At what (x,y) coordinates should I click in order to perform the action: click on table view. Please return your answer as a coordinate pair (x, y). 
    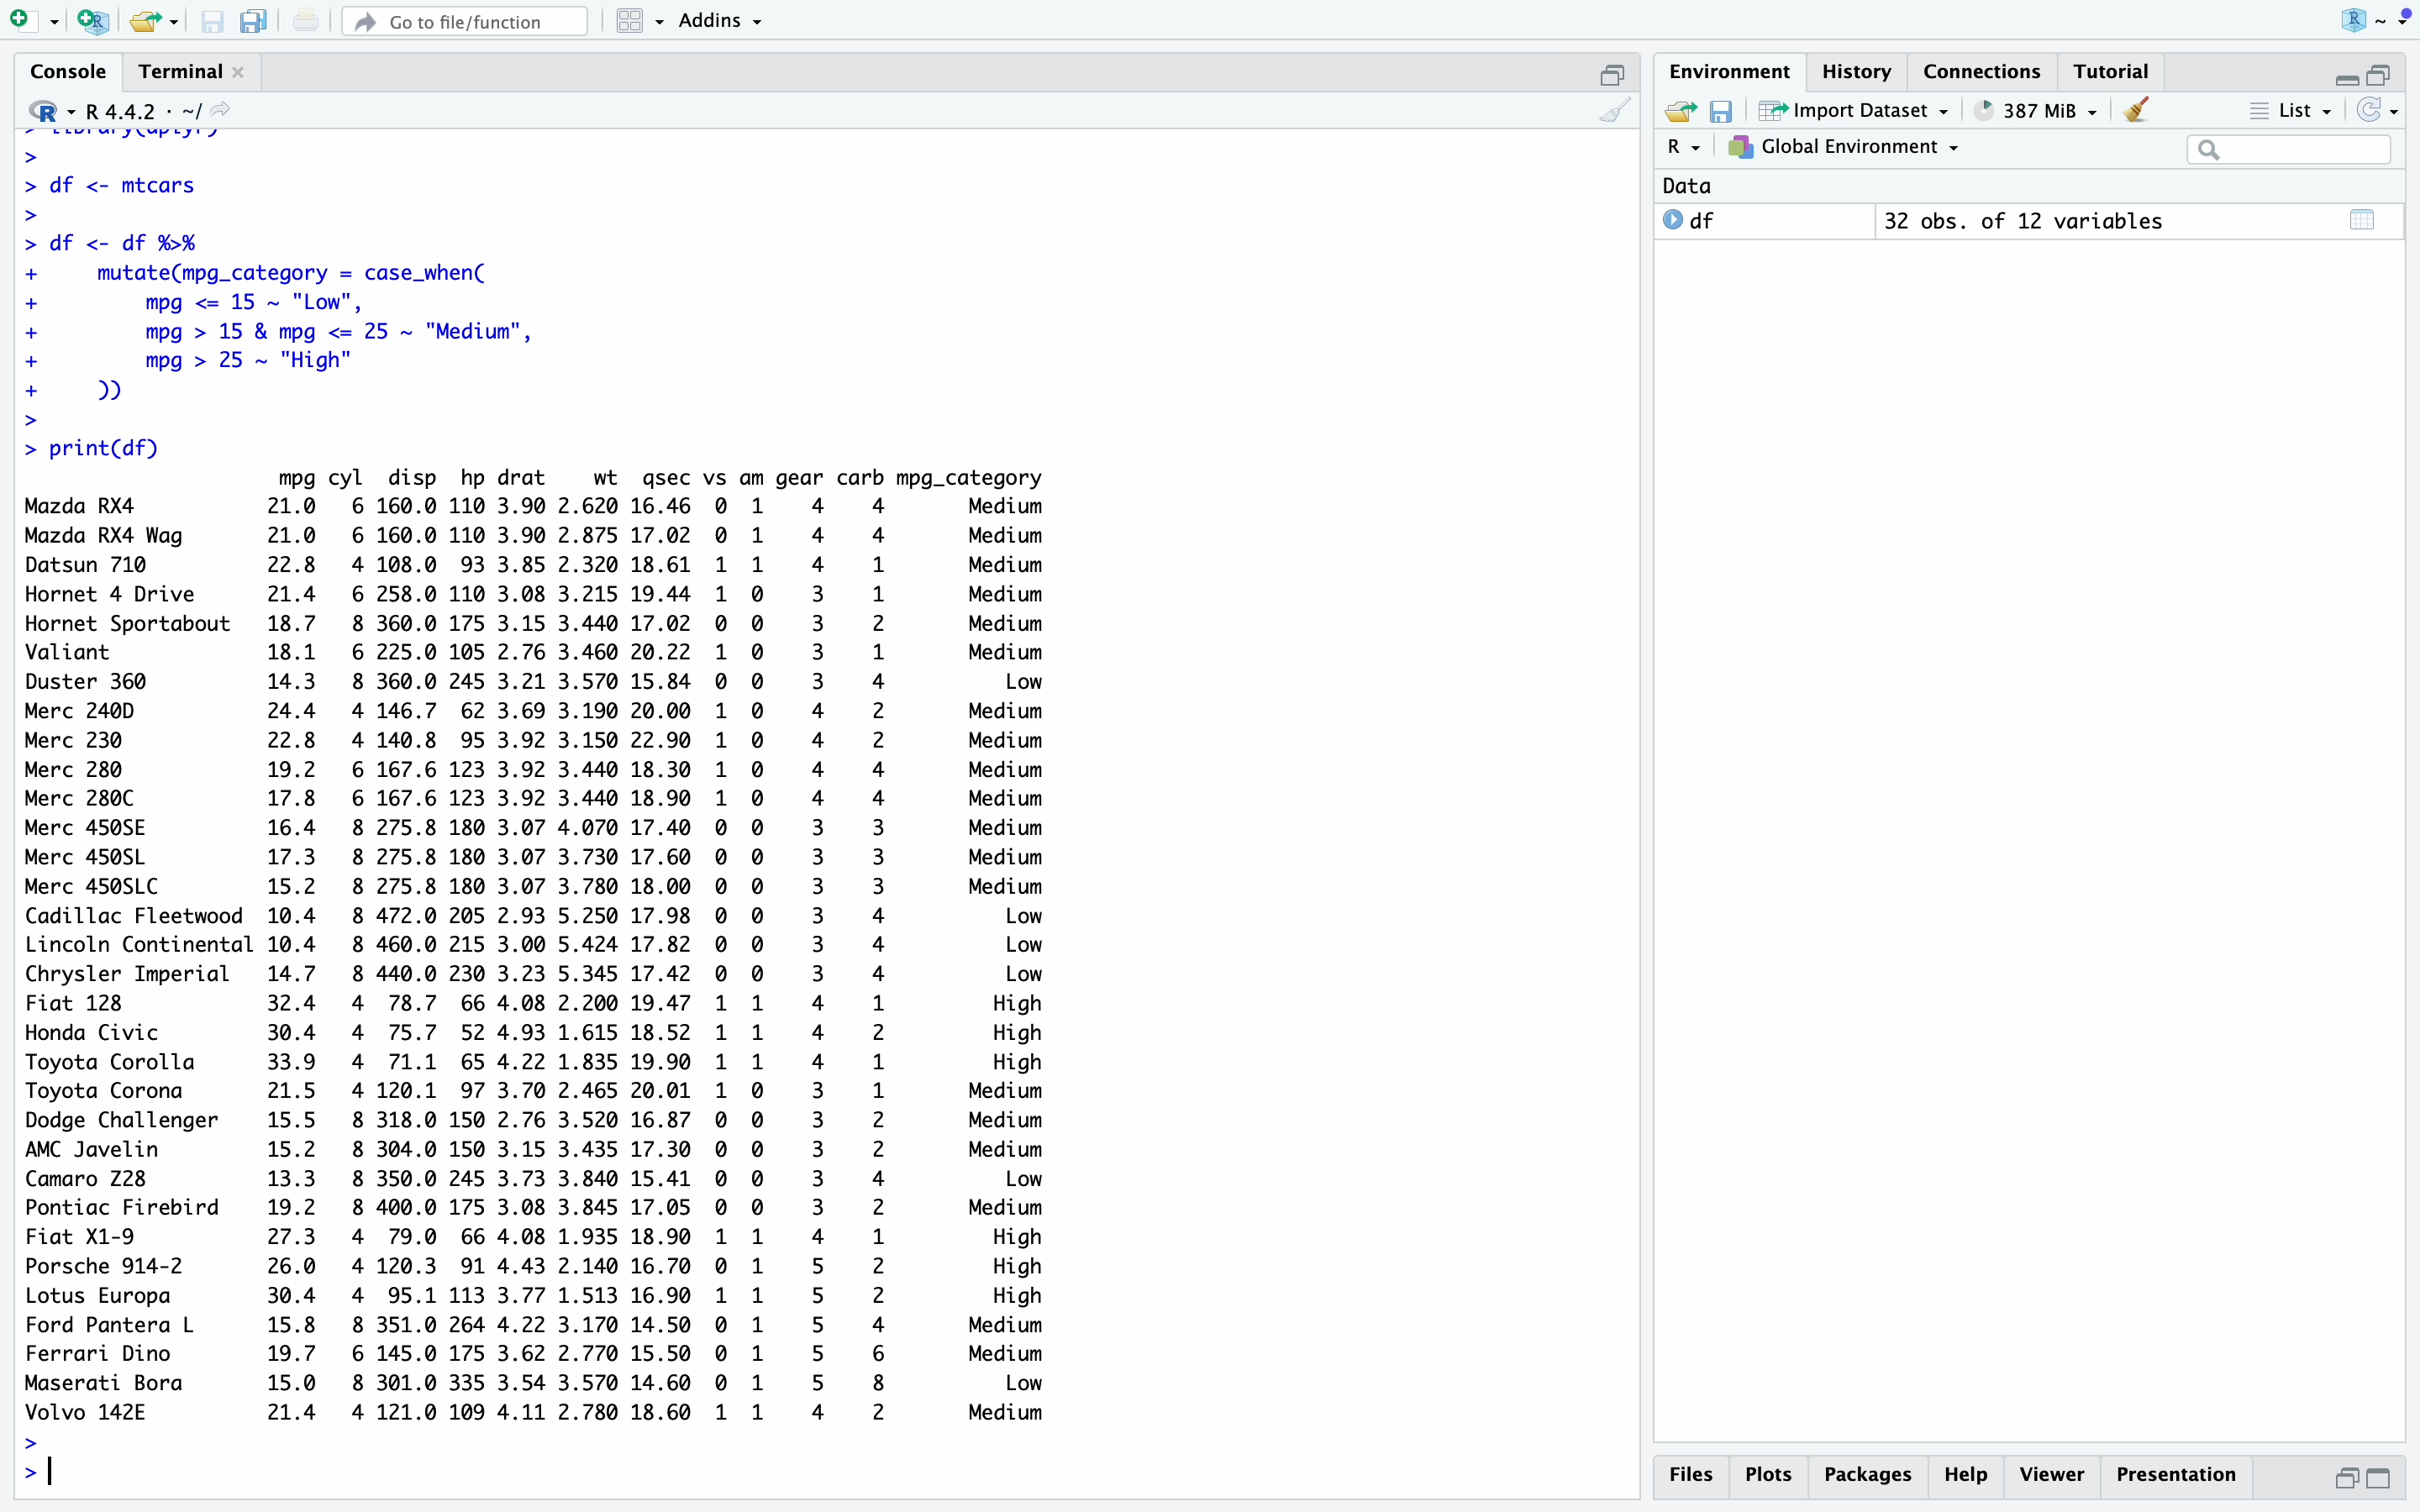
    Looking at the image, I should click on (2362, 219).